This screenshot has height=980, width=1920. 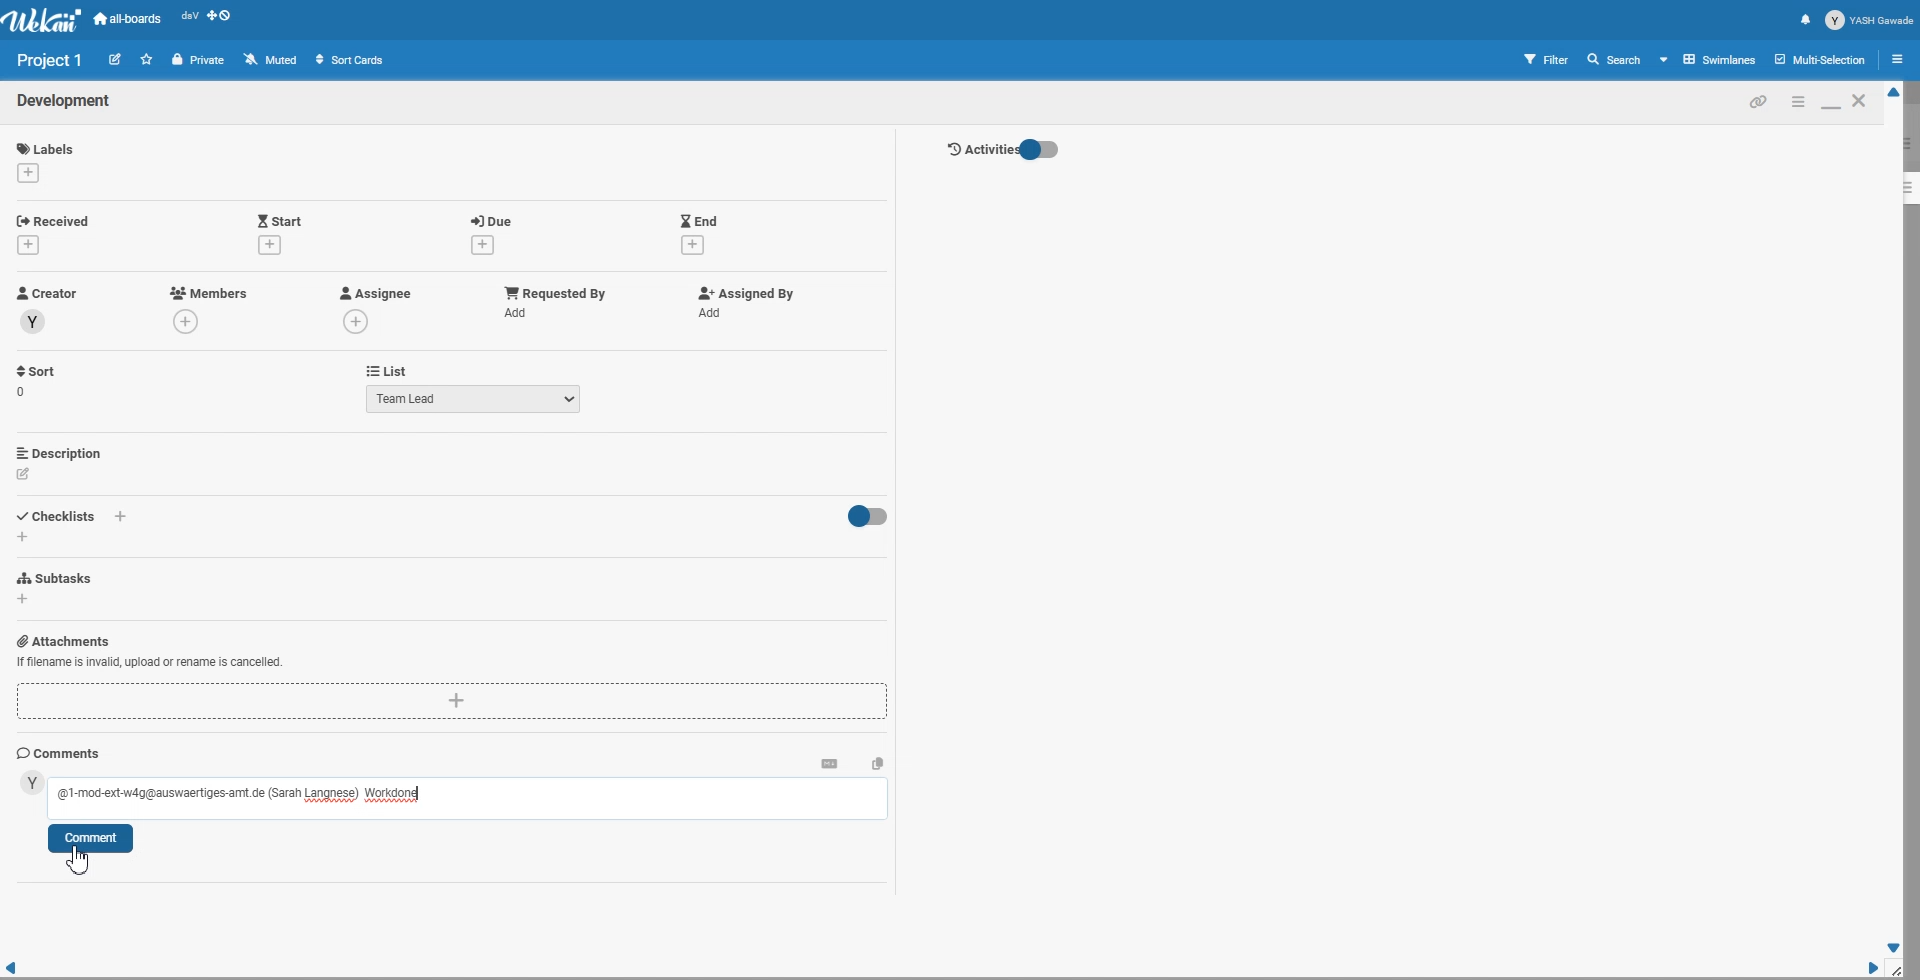 I want to click on Maximize, so click(x=1830, y=101).